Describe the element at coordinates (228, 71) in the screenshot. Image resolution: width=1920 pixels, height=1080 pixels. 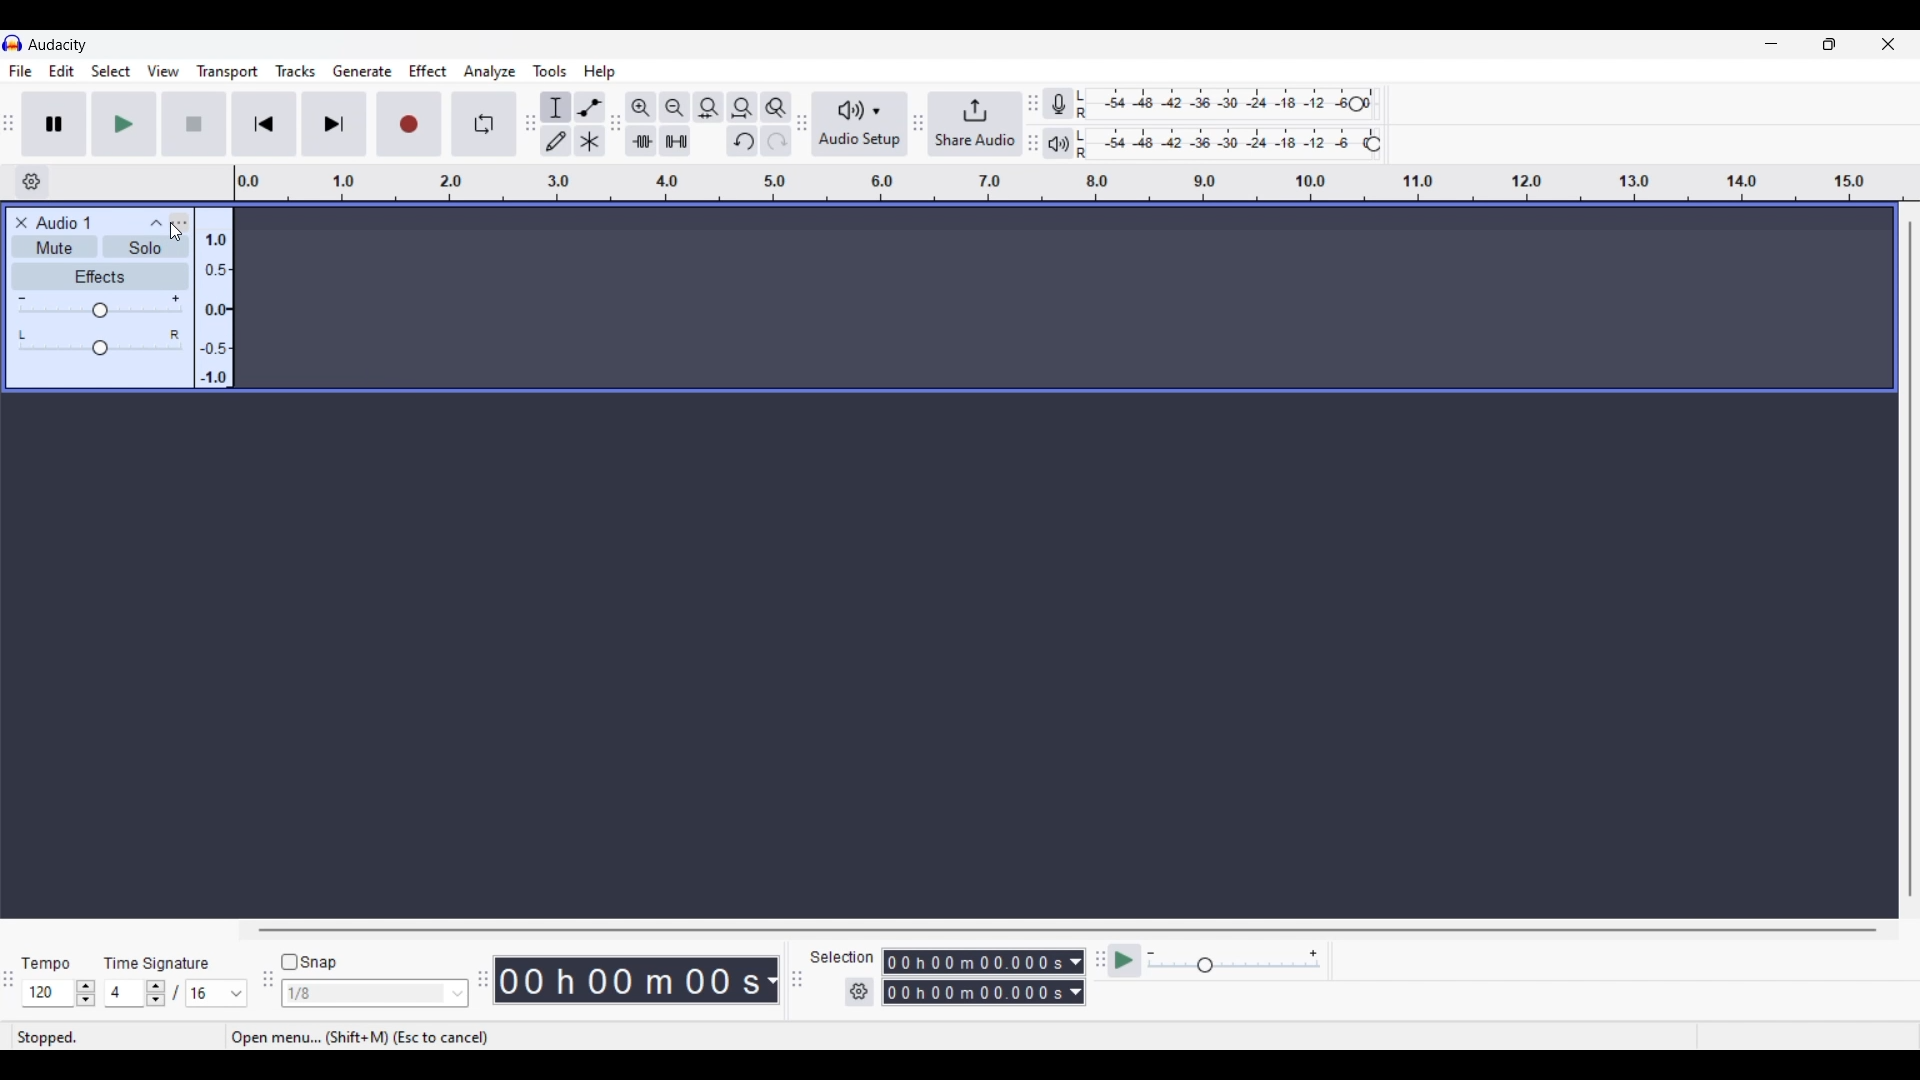
I see `Transport menu` at that location.